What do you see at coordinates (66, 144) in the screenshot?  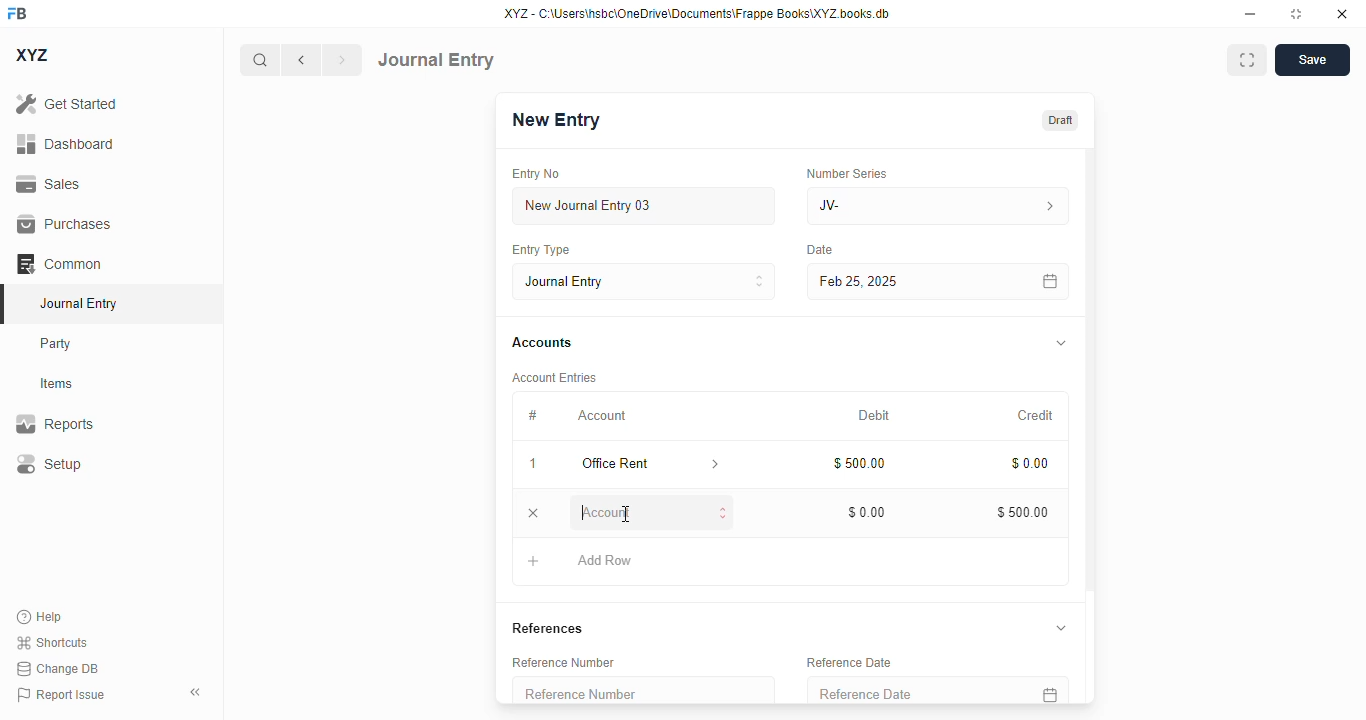 I see `dashboard` at bounding box center [66, 144].